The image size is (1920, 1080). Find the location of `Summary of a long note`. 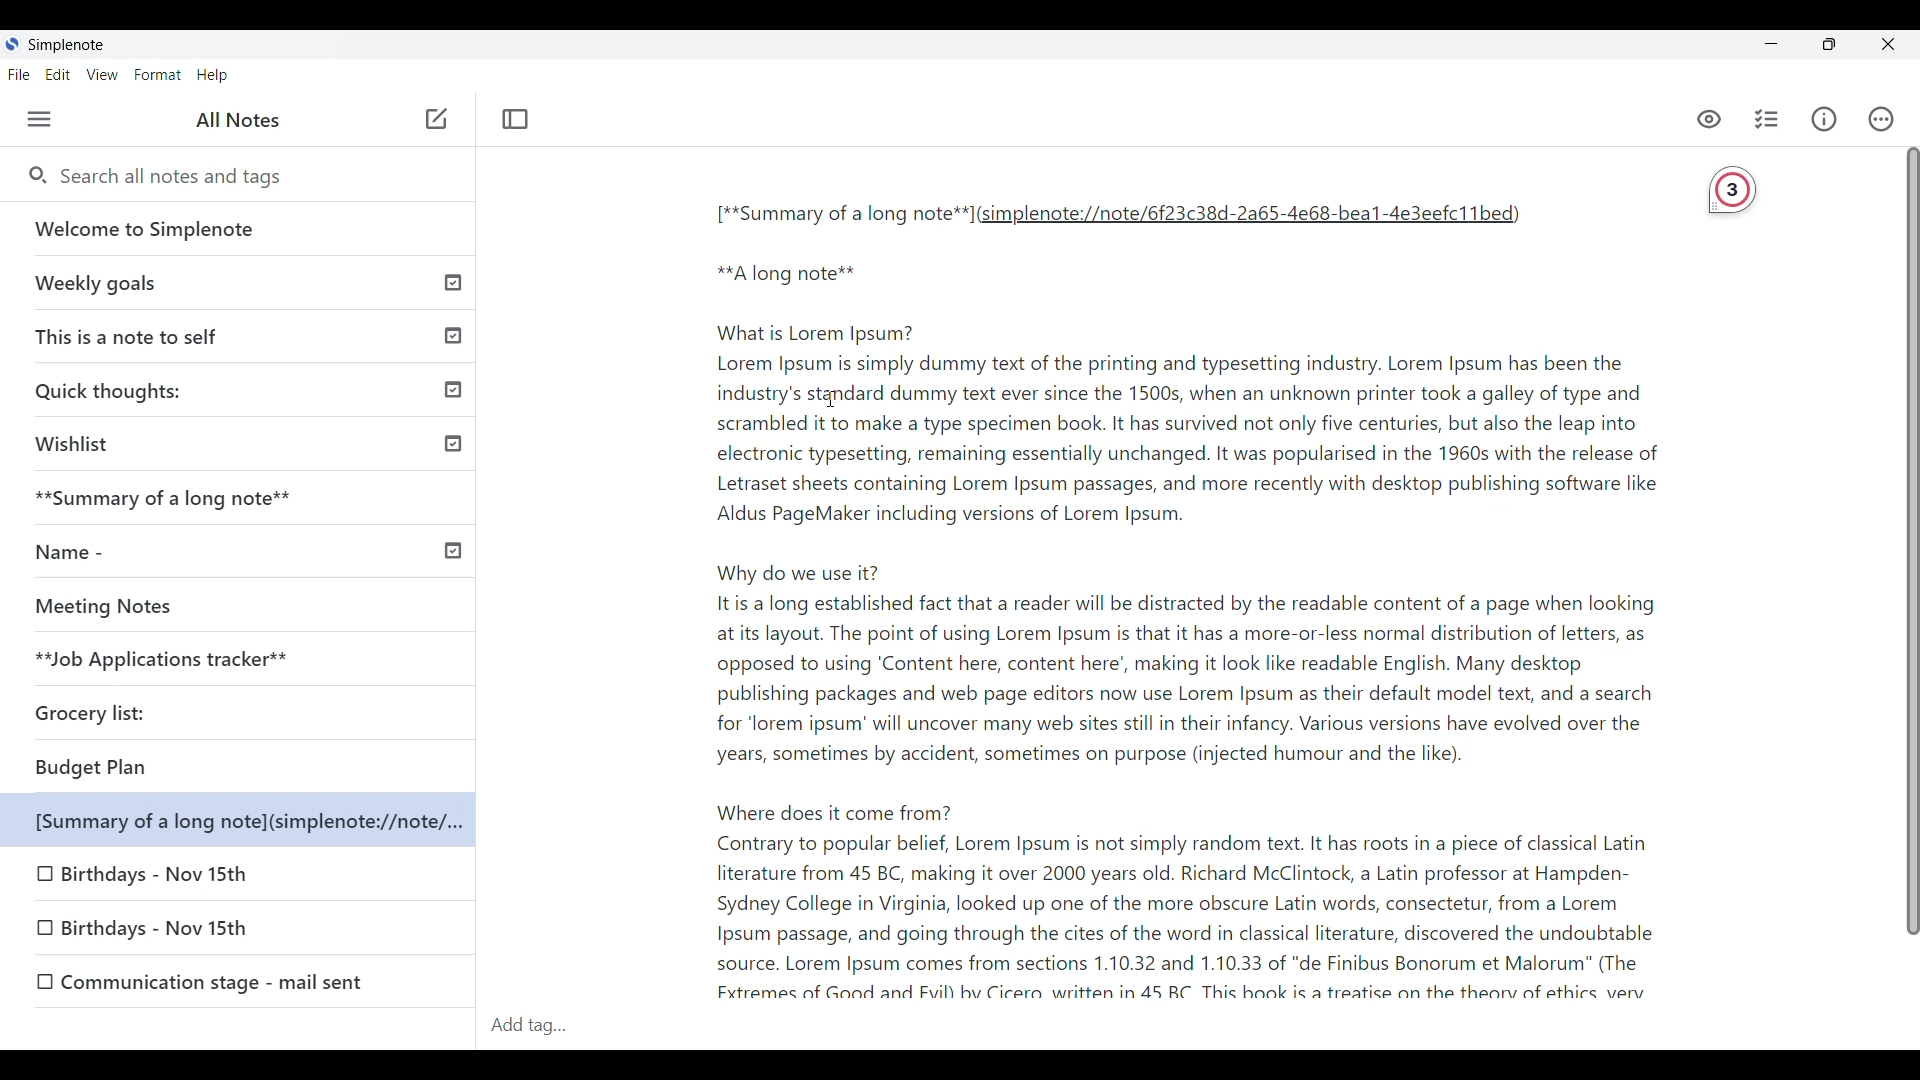

Summary of a long note is located at coordinates (242, 496).